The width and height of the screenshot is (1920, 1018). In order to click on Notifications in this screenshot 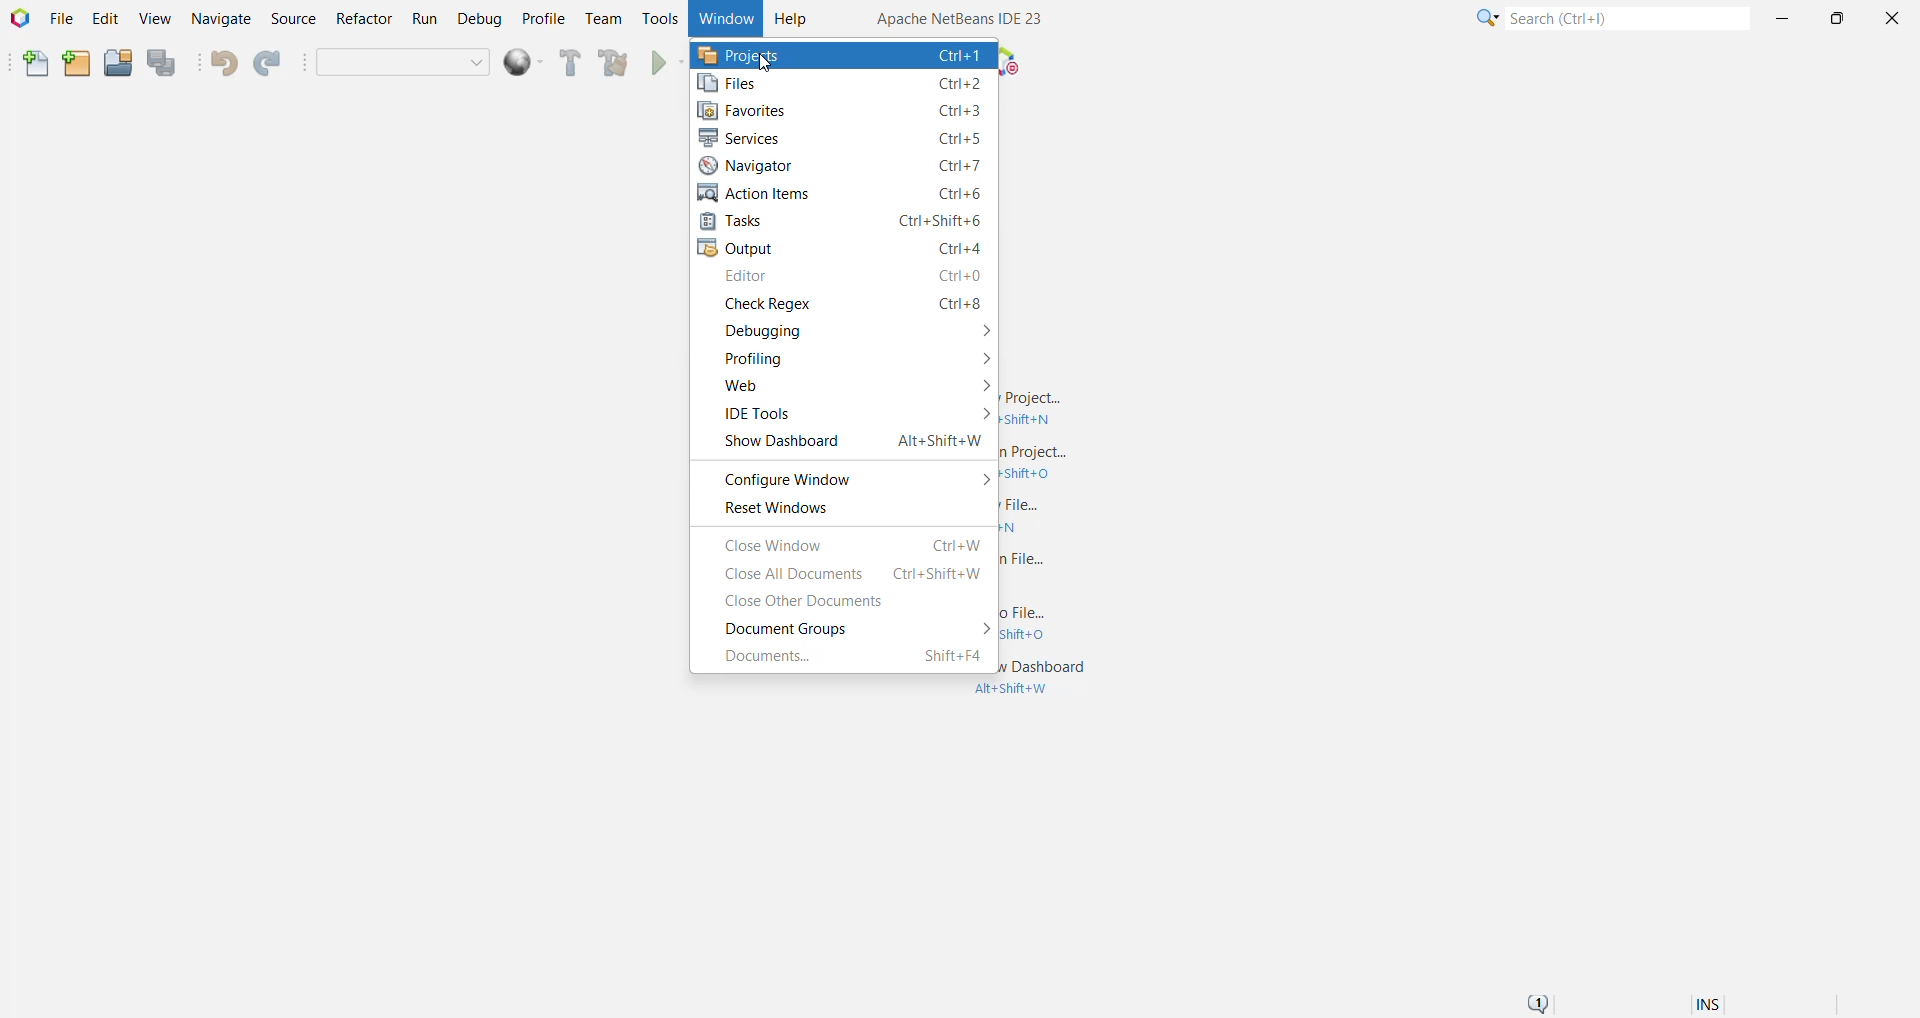, I will do `click(1542, 1000)`.